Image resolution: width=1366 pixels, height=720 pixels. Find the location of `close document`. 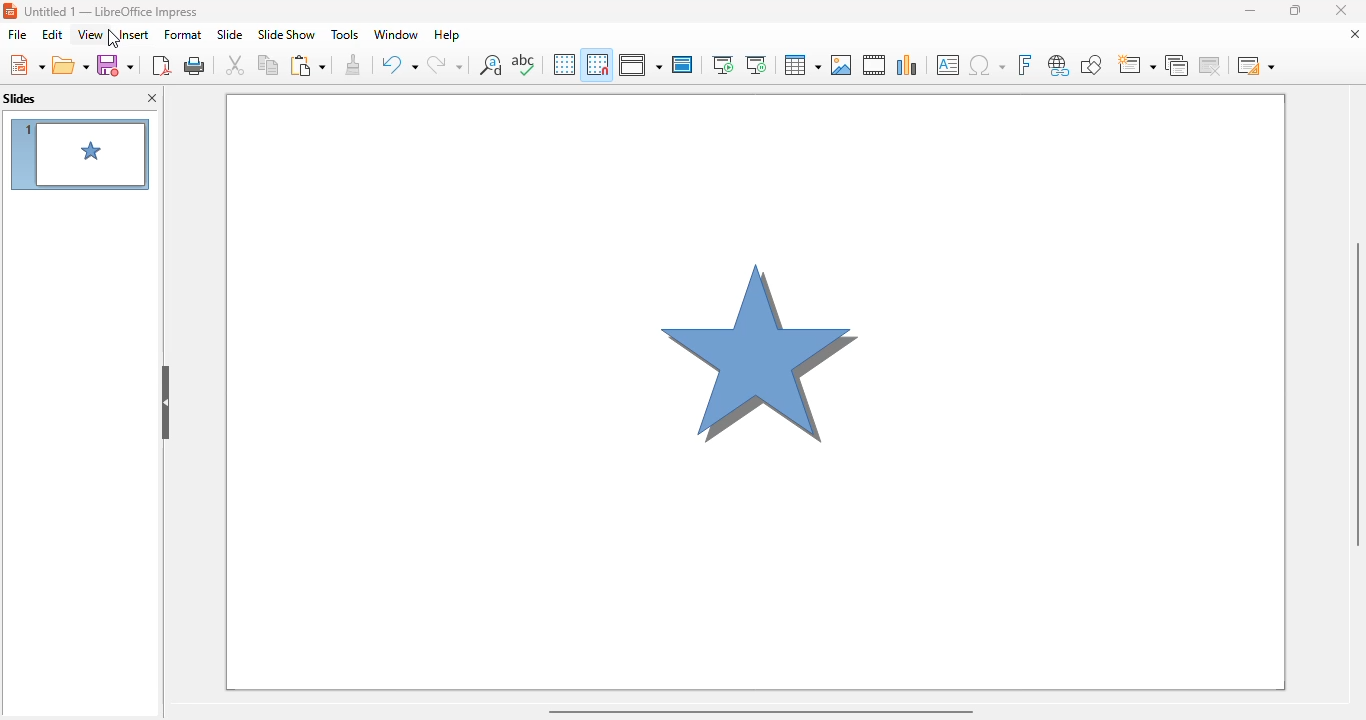

close document is located at coordinates (1355, 33).